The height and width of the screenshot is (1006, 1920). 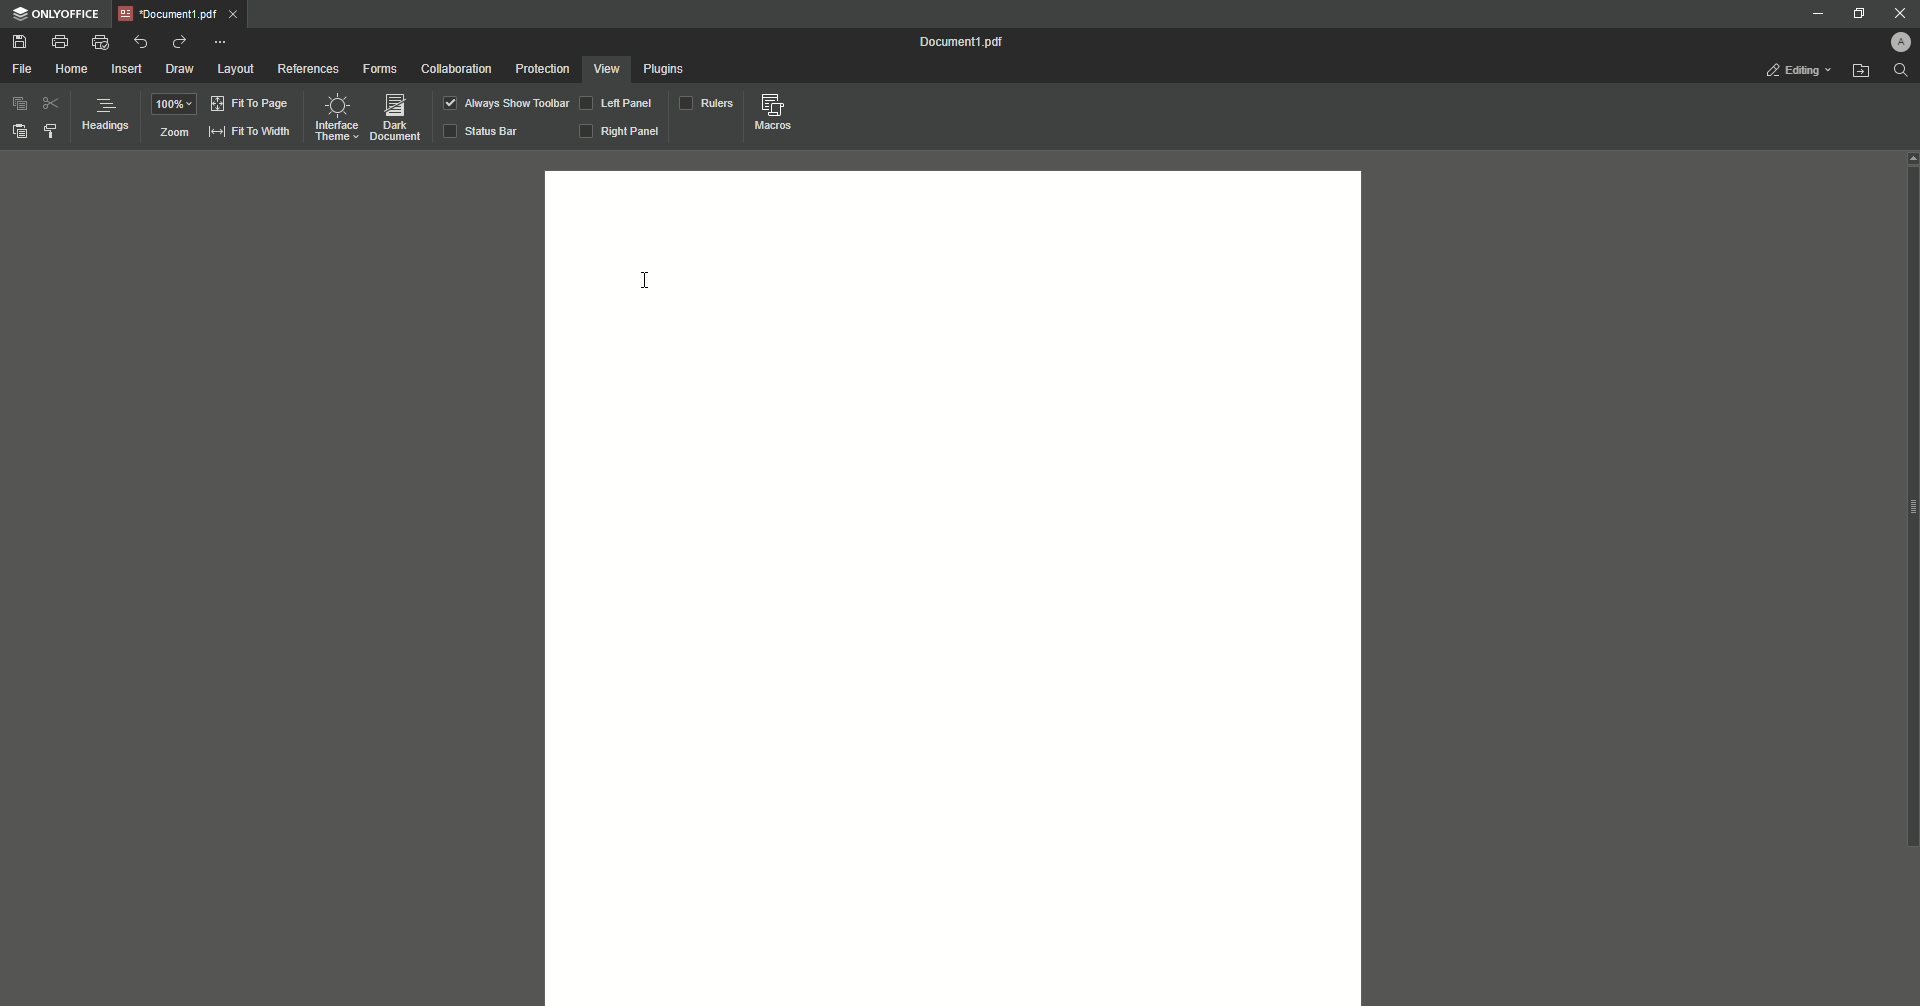 I want to click on Interface theme, so click(x=337, y=117).